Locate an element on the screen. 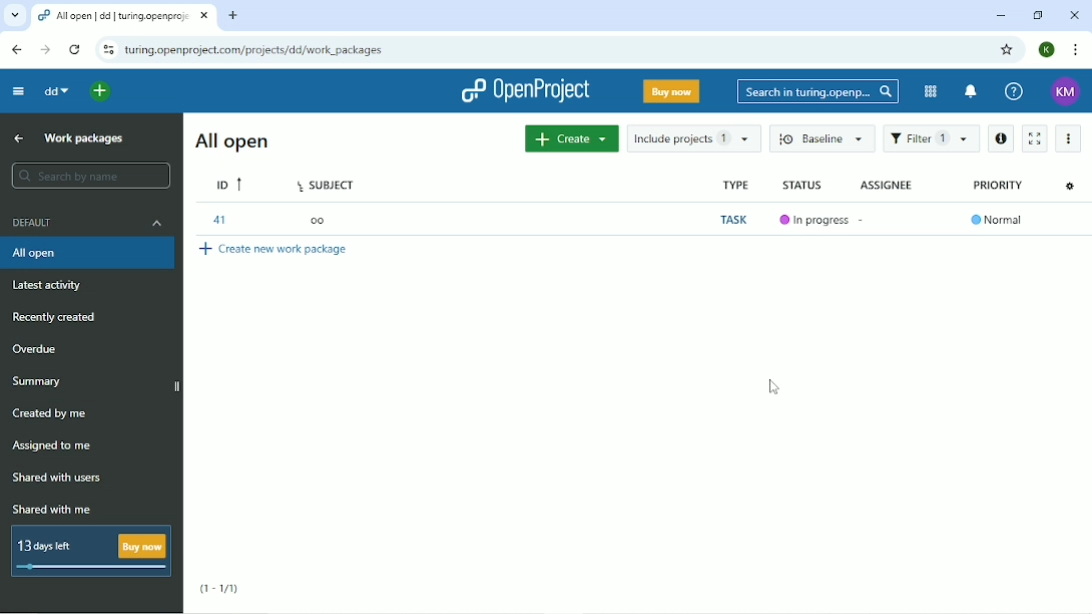 This screenshot has height=614, width=1092. Minimize is located at coordinates (1000, 15).